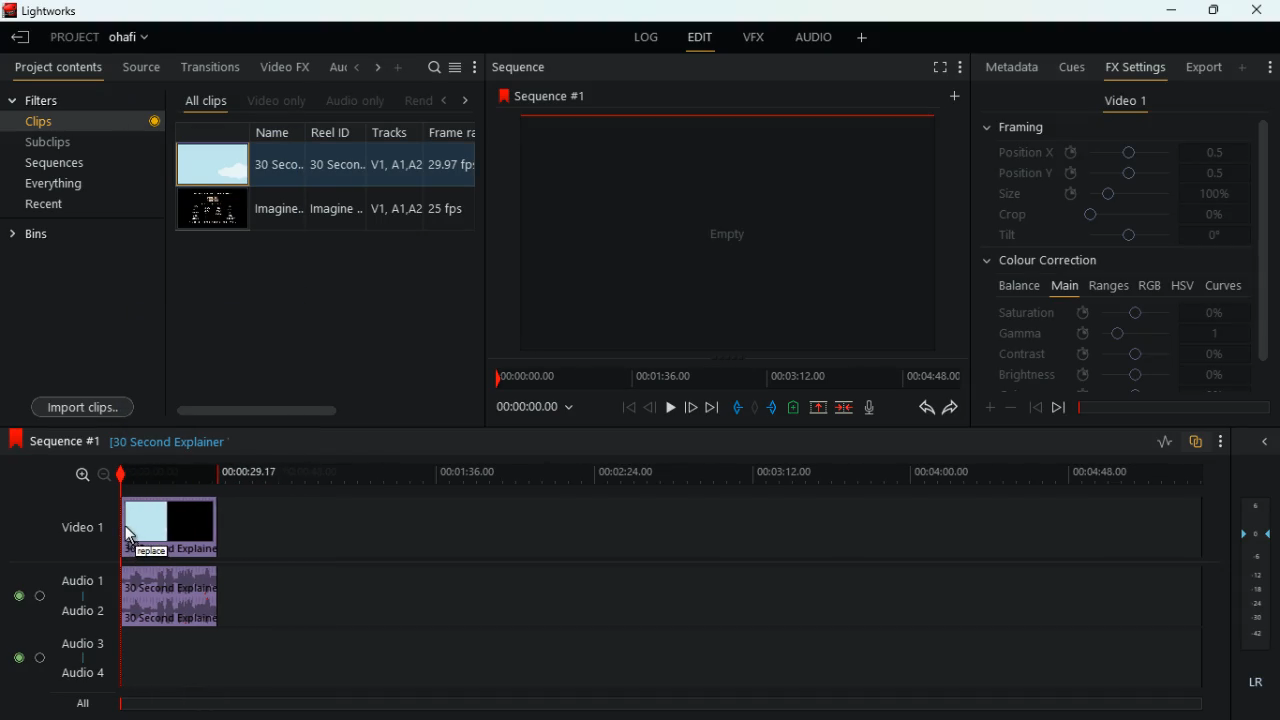  I want to click on au, so click(337, 68).